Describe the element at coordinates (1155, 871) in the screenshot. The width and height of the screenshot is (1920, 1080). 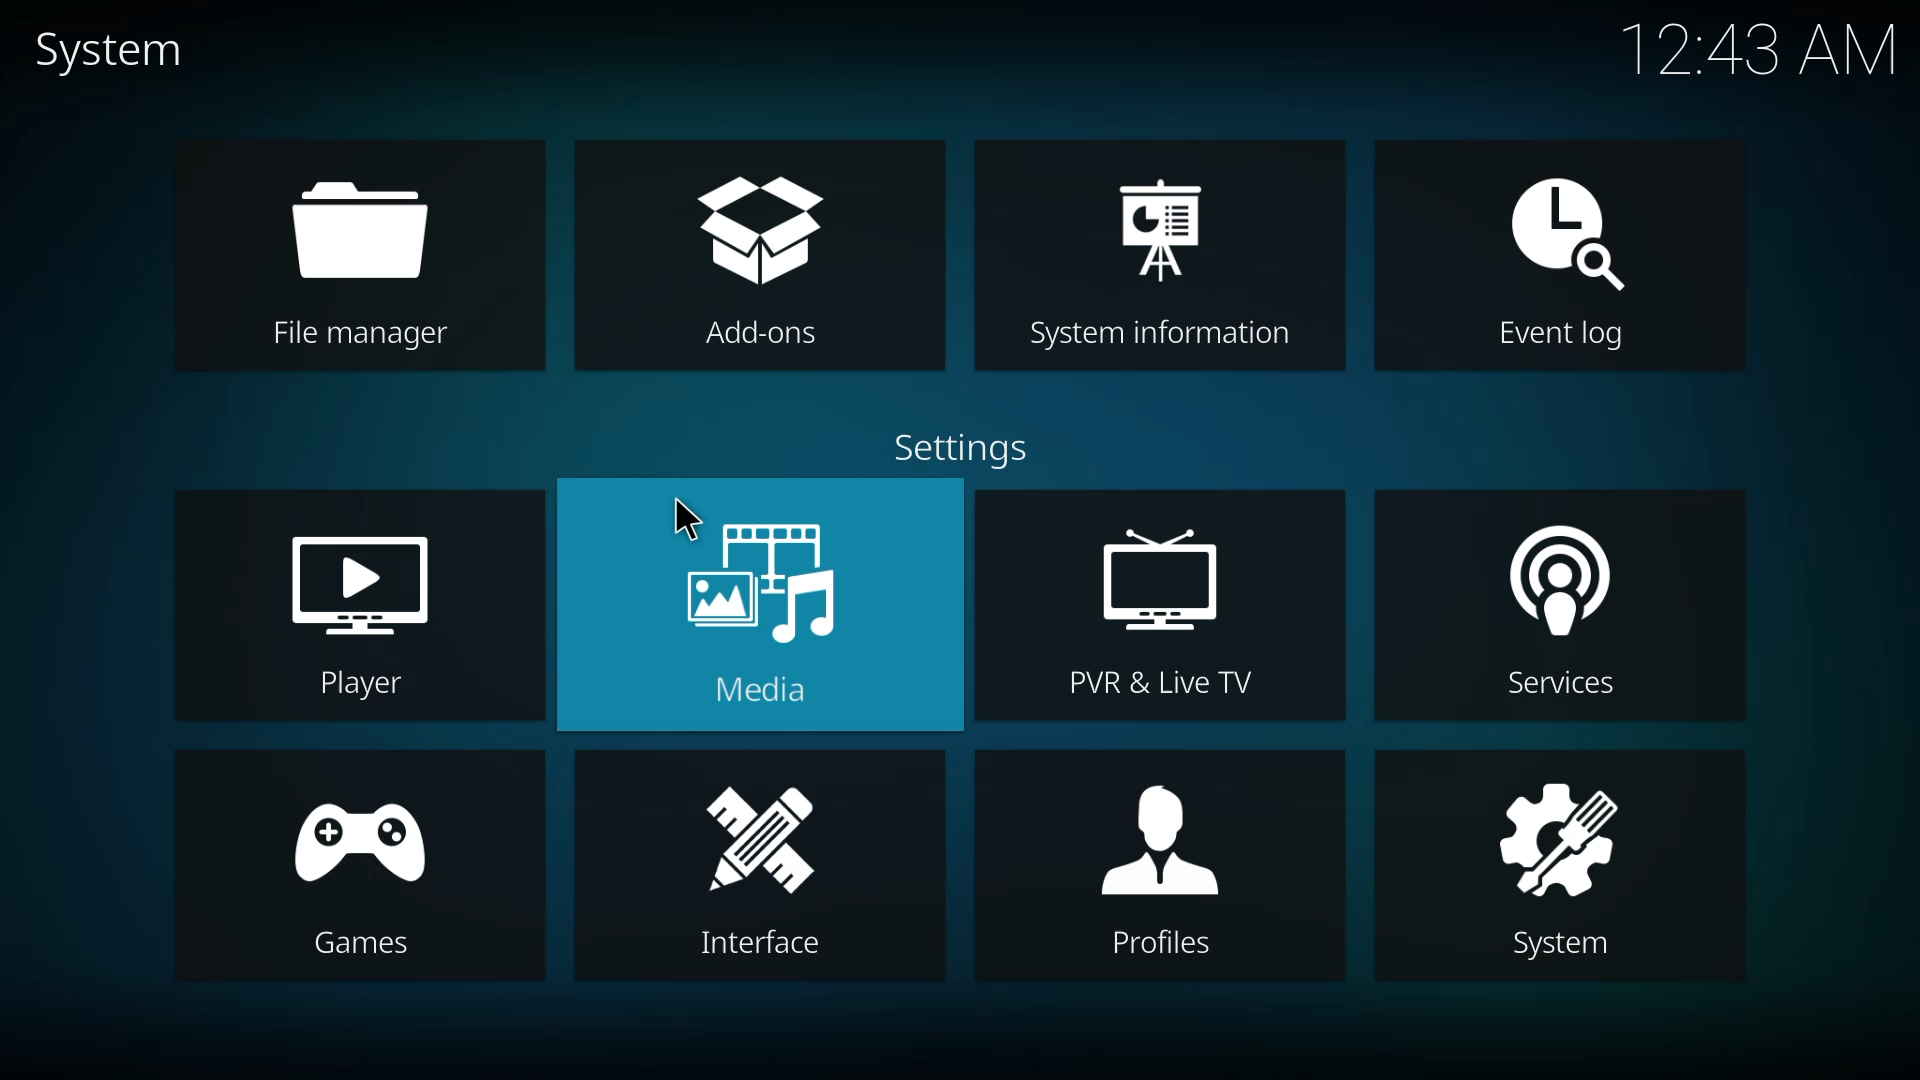
I see `profiles` at that location.